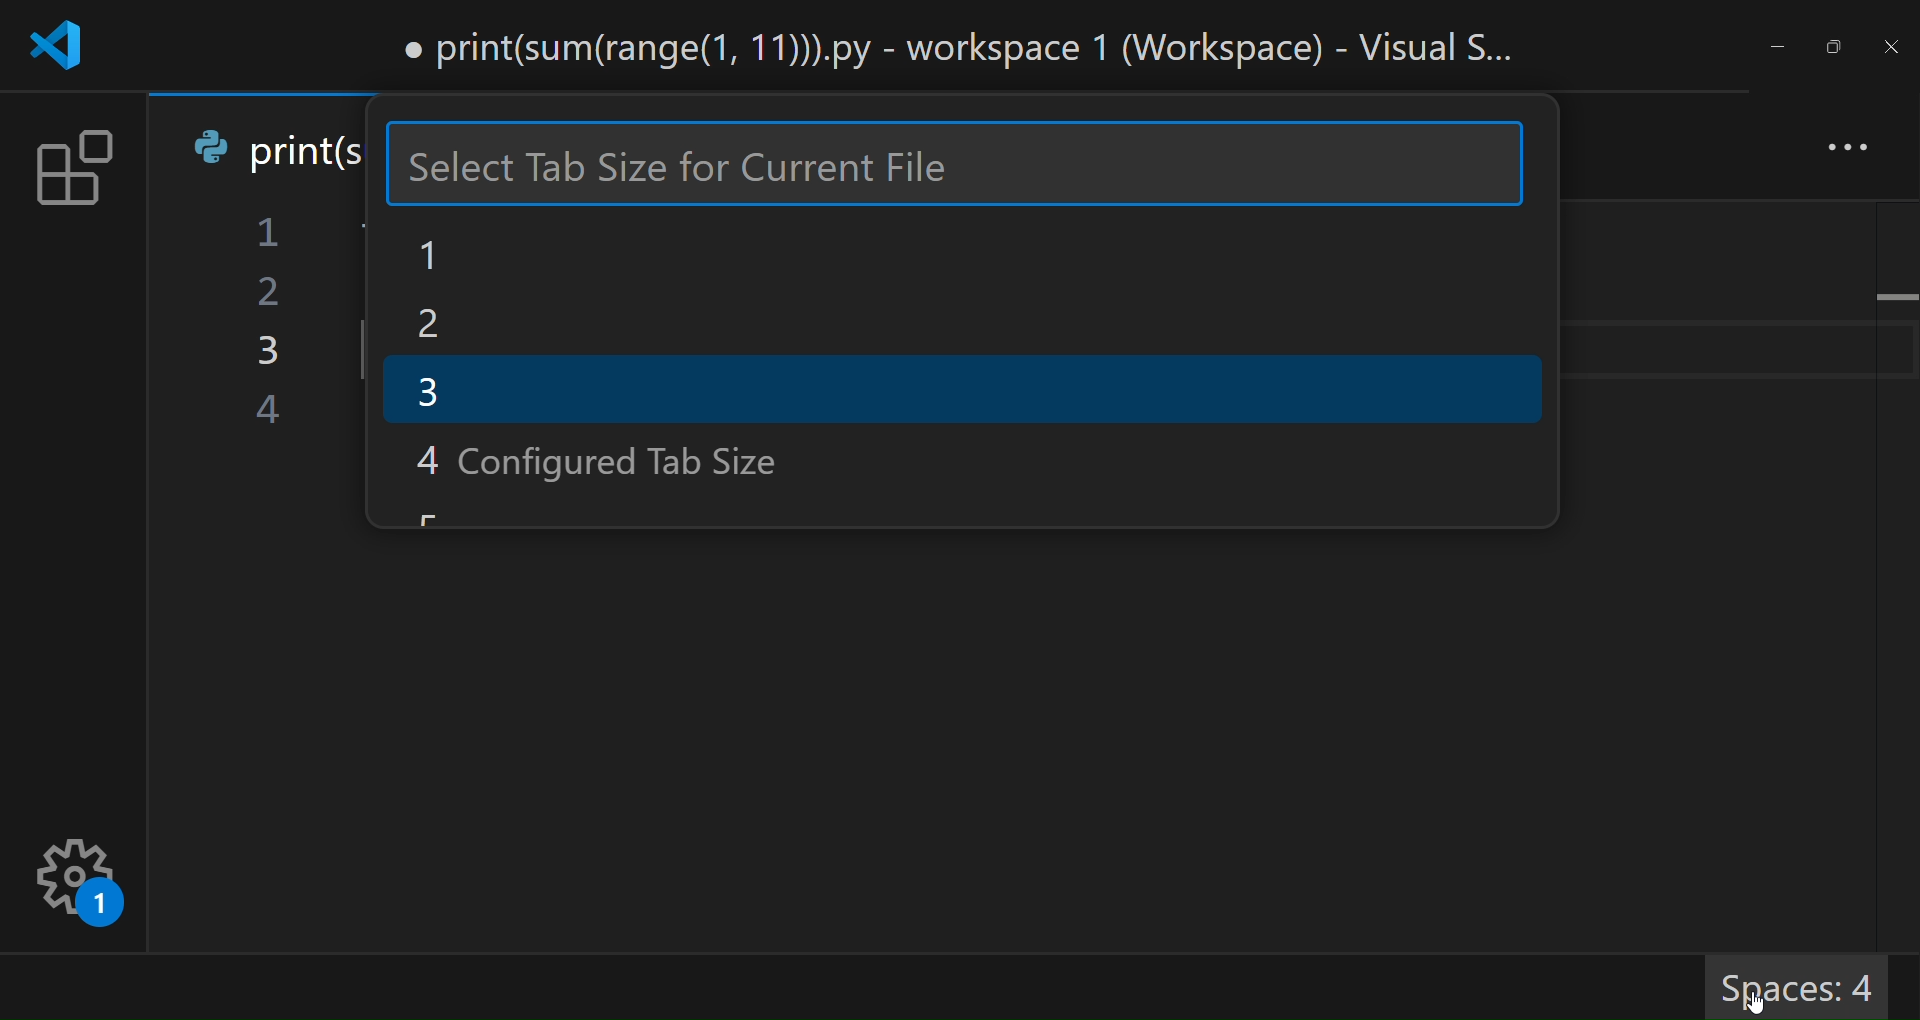  I want to click on logo, so click(53, 50).